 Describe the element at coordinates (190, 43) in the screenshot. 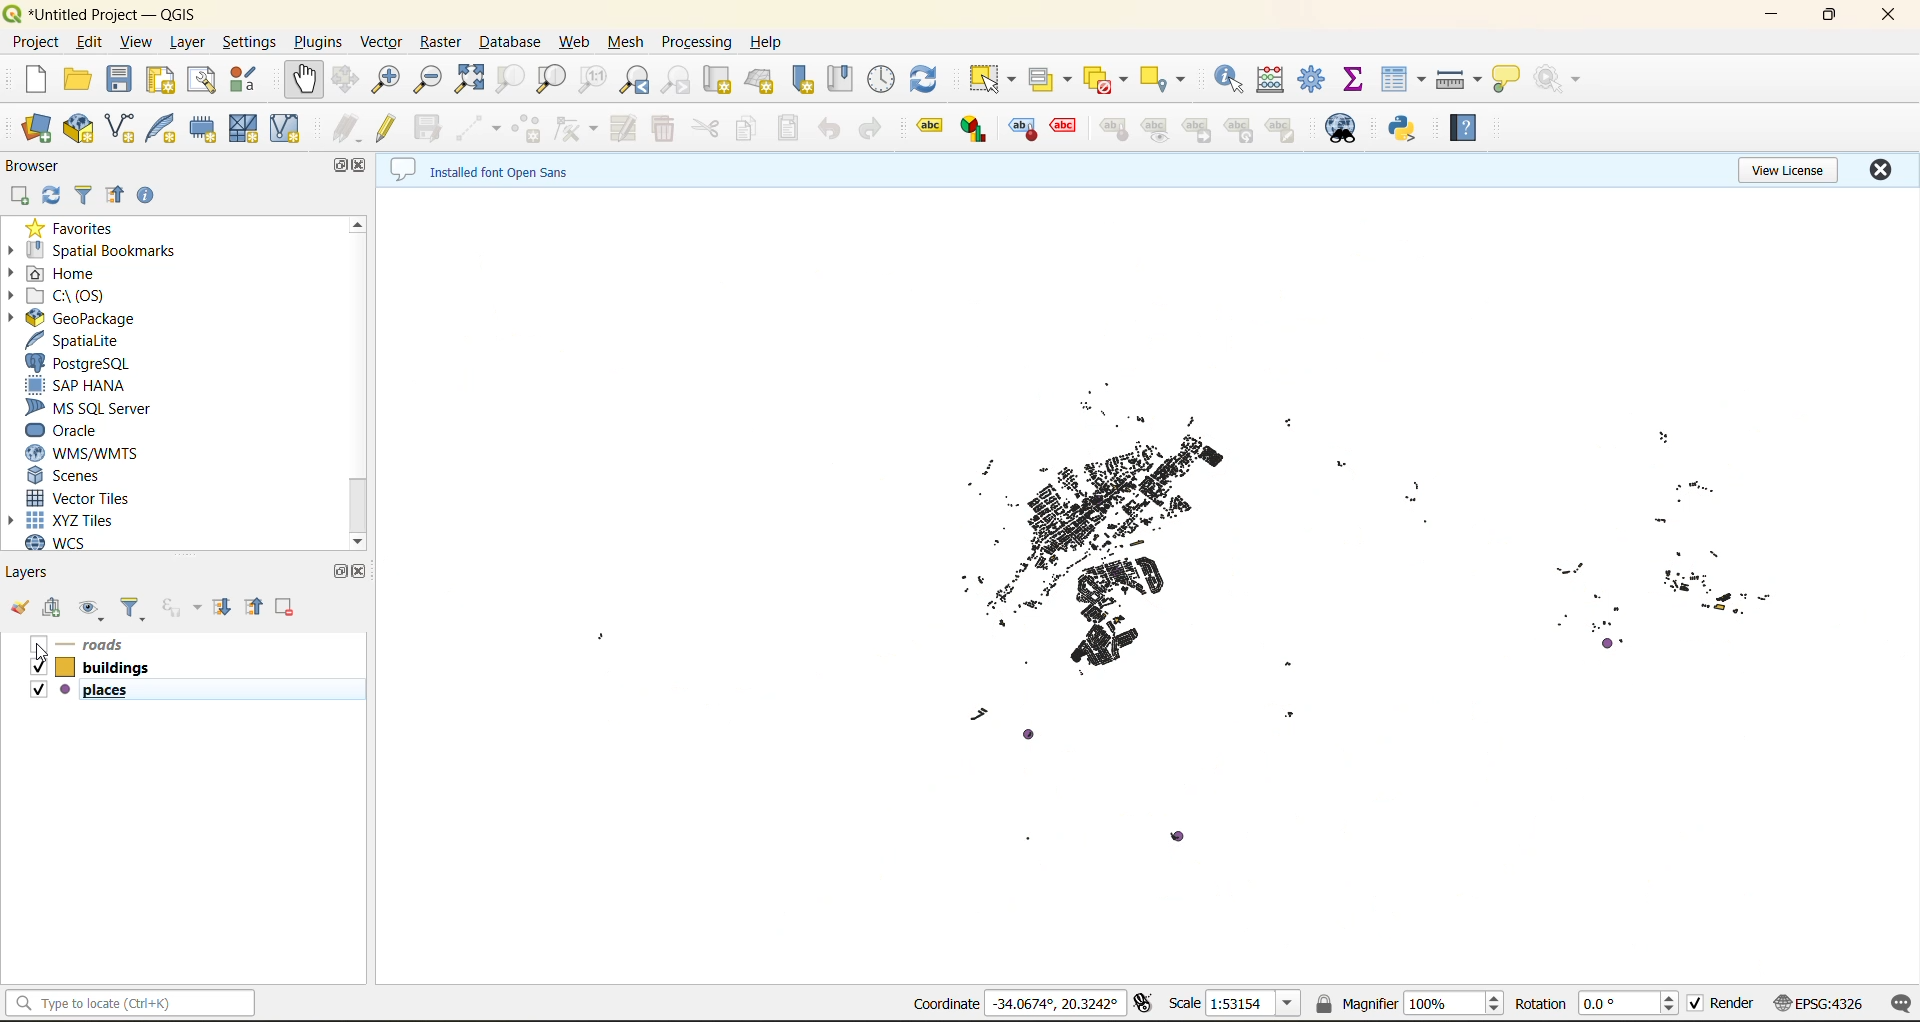

I see `layer` at that location.